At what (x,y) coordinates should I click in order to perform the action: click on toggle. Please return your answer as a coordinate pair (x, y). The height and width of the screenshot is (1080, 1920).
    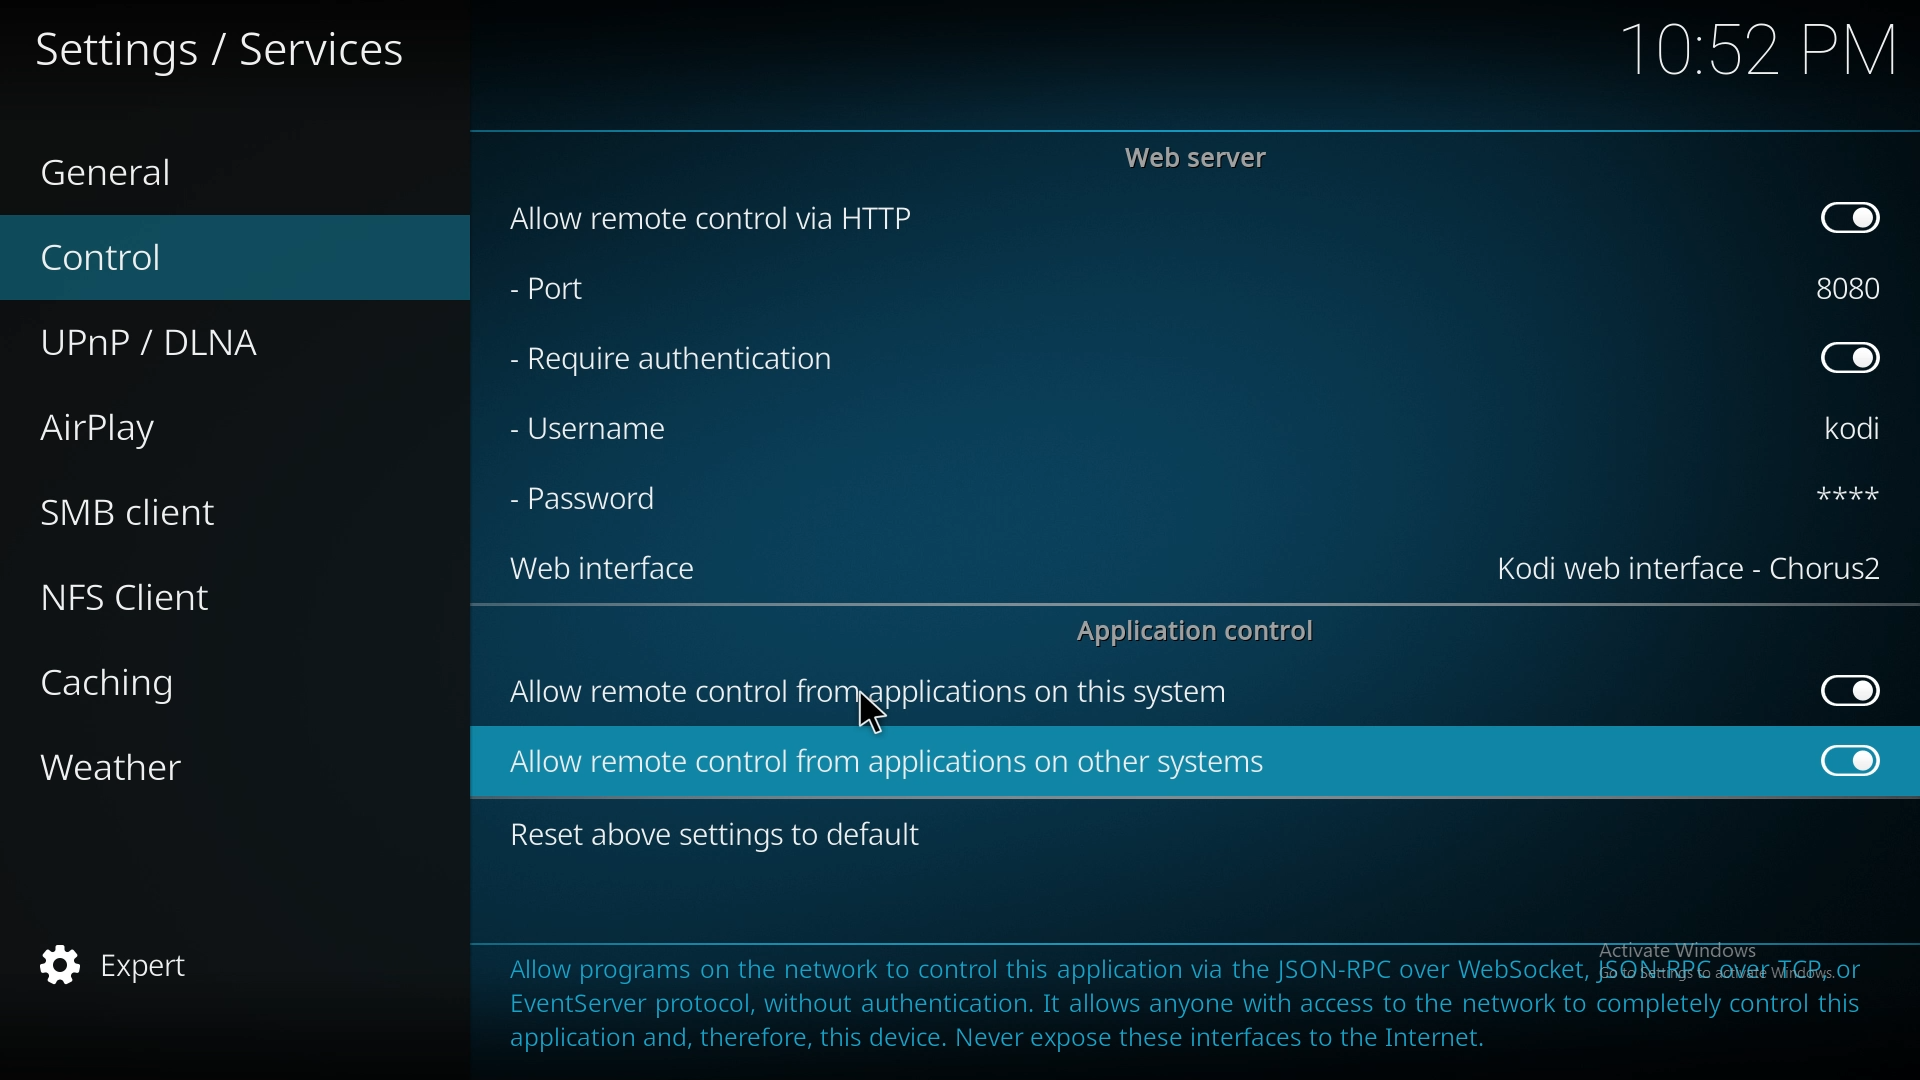
    Looking at the image, I should click on (1850, 360).